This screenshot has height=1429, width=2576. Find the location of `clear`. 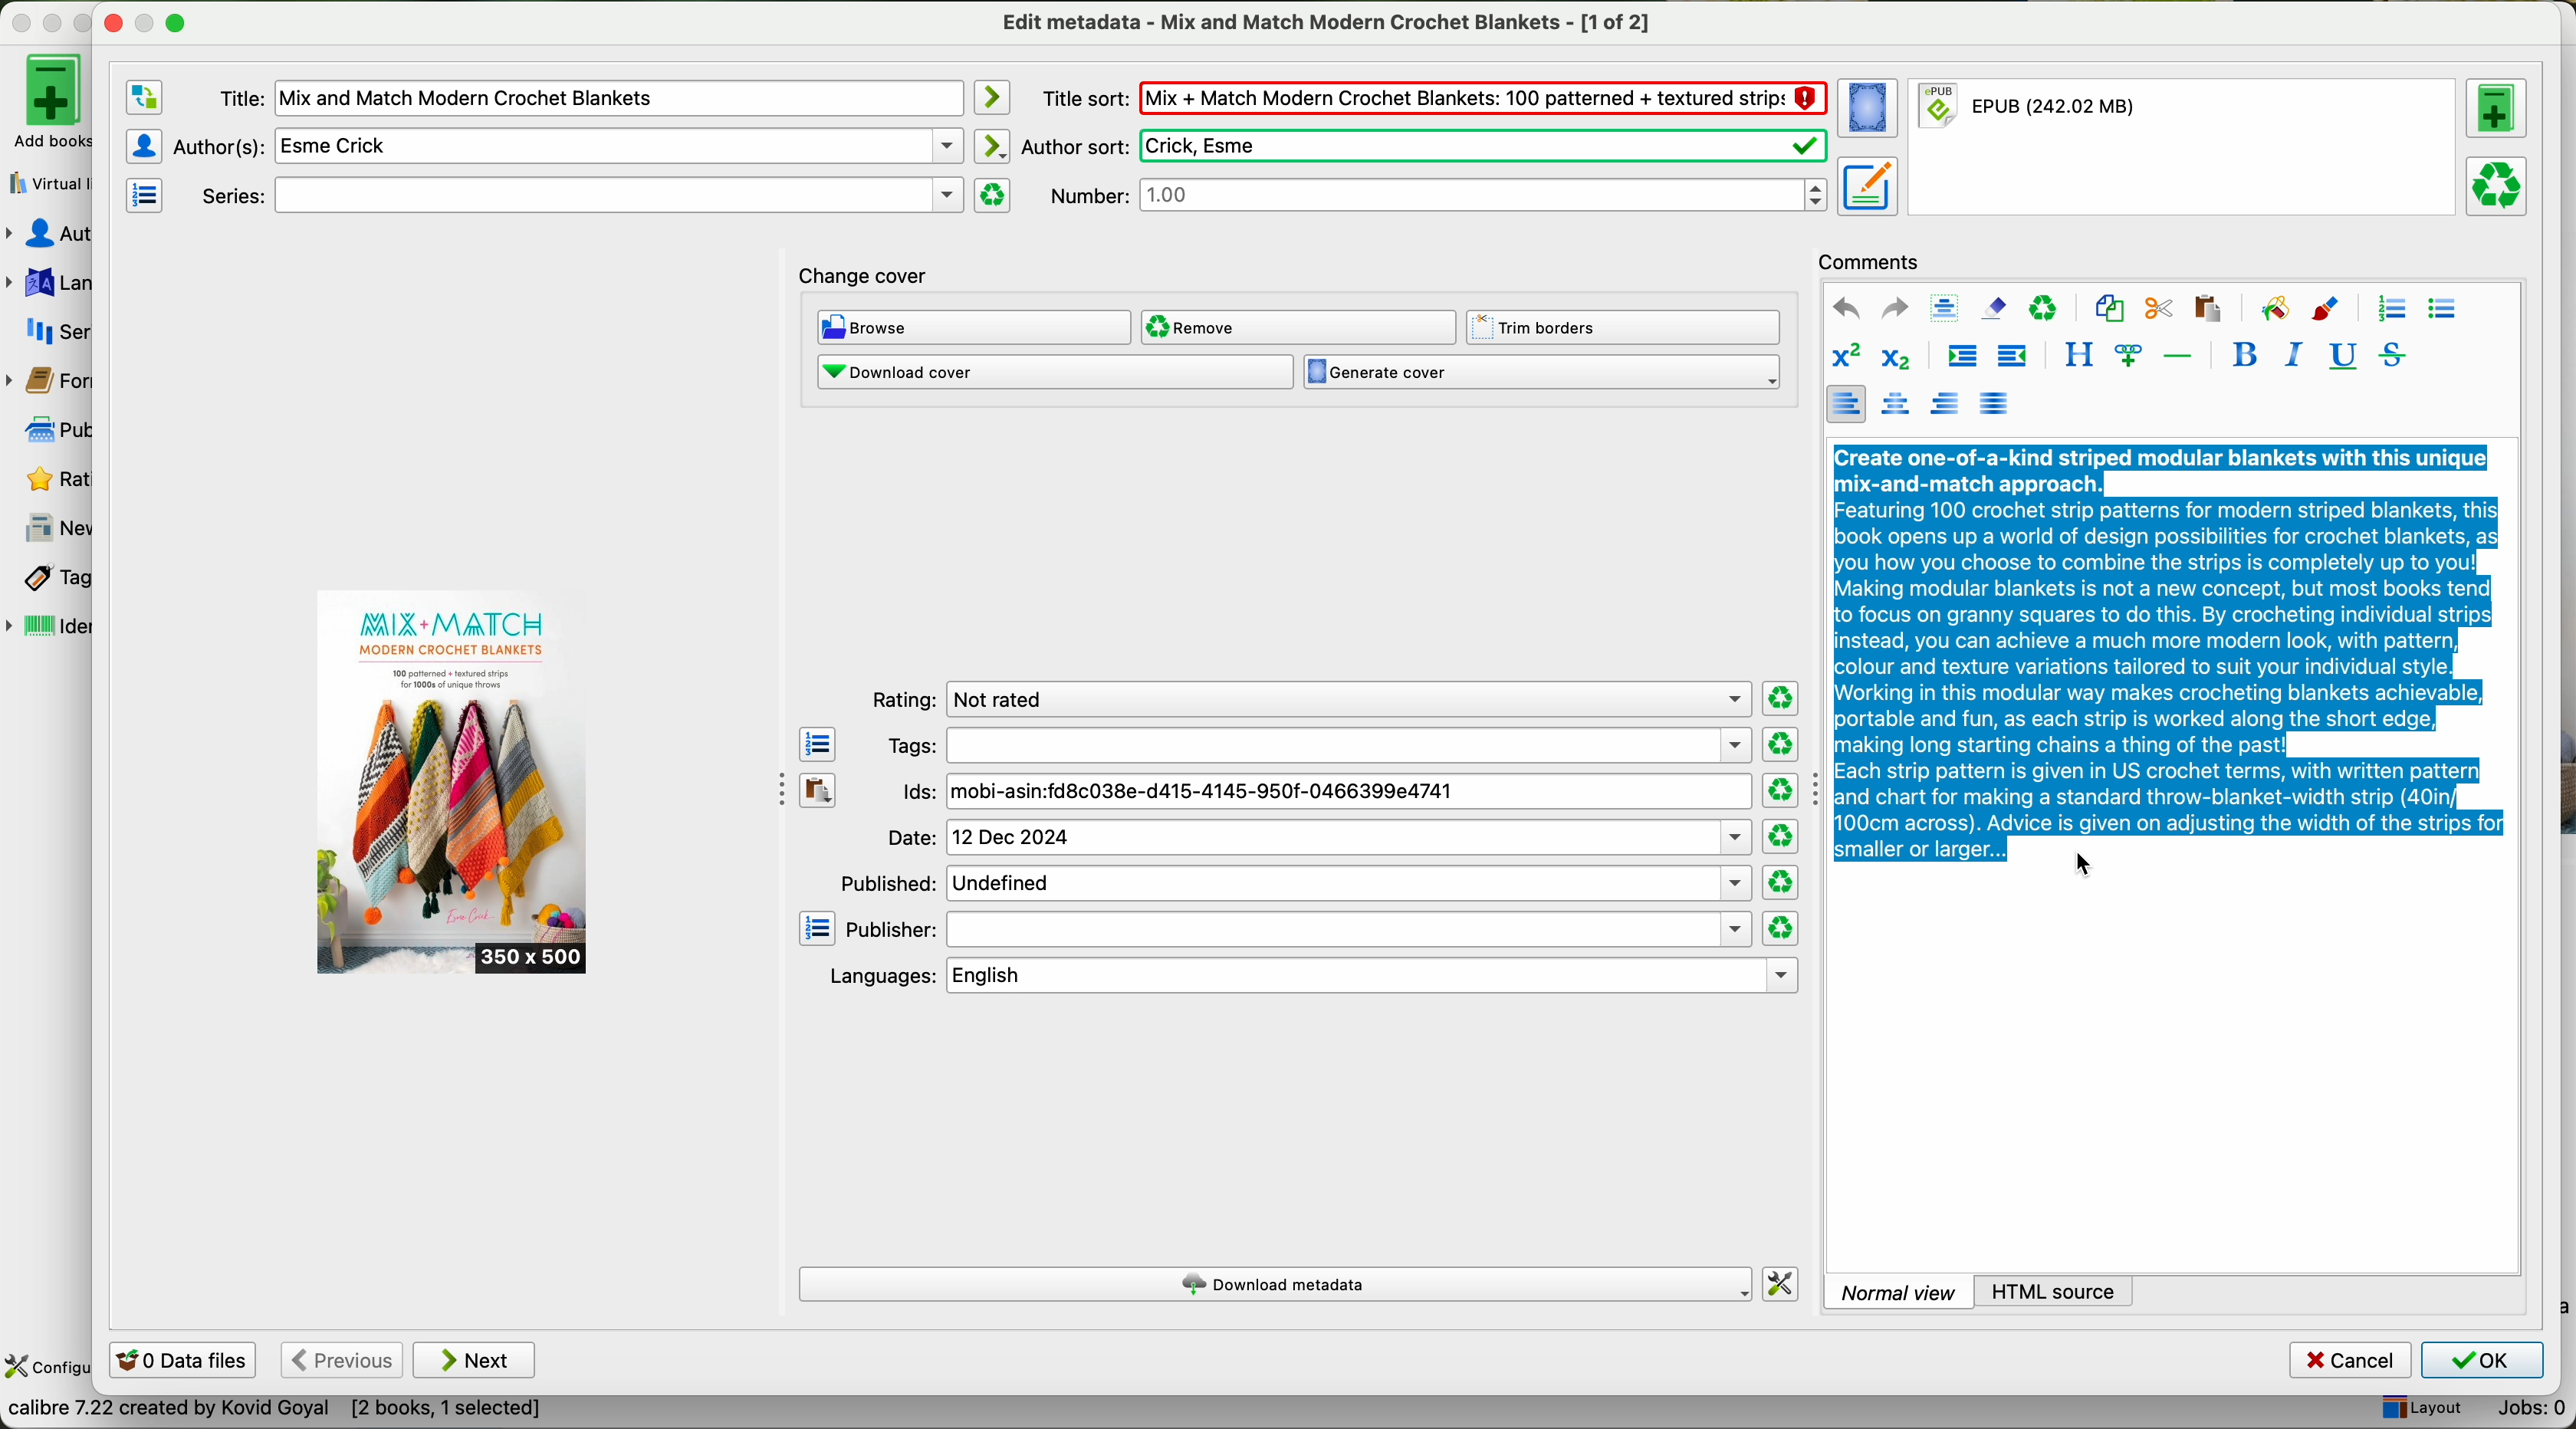

clear is located at coordinates (2044, 309).